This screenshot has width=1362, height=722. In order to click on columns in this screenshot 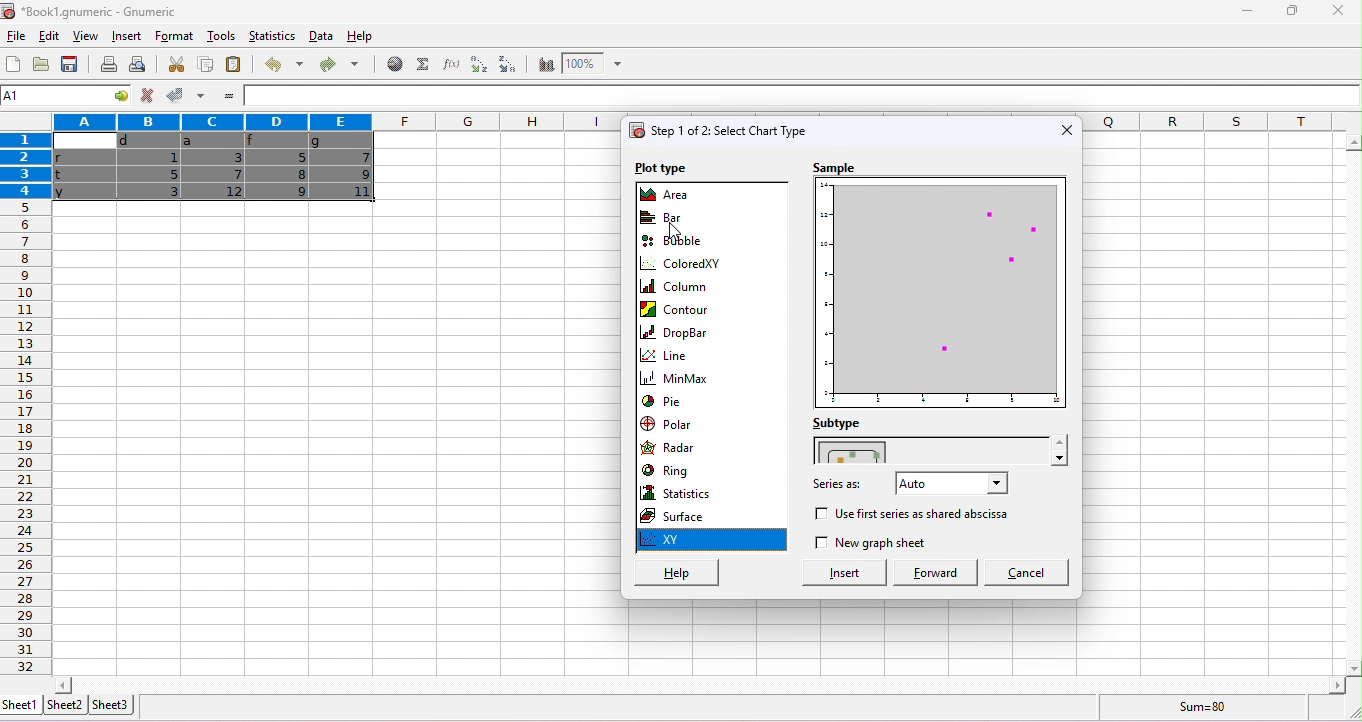, I will do `click(1213, 124)`.